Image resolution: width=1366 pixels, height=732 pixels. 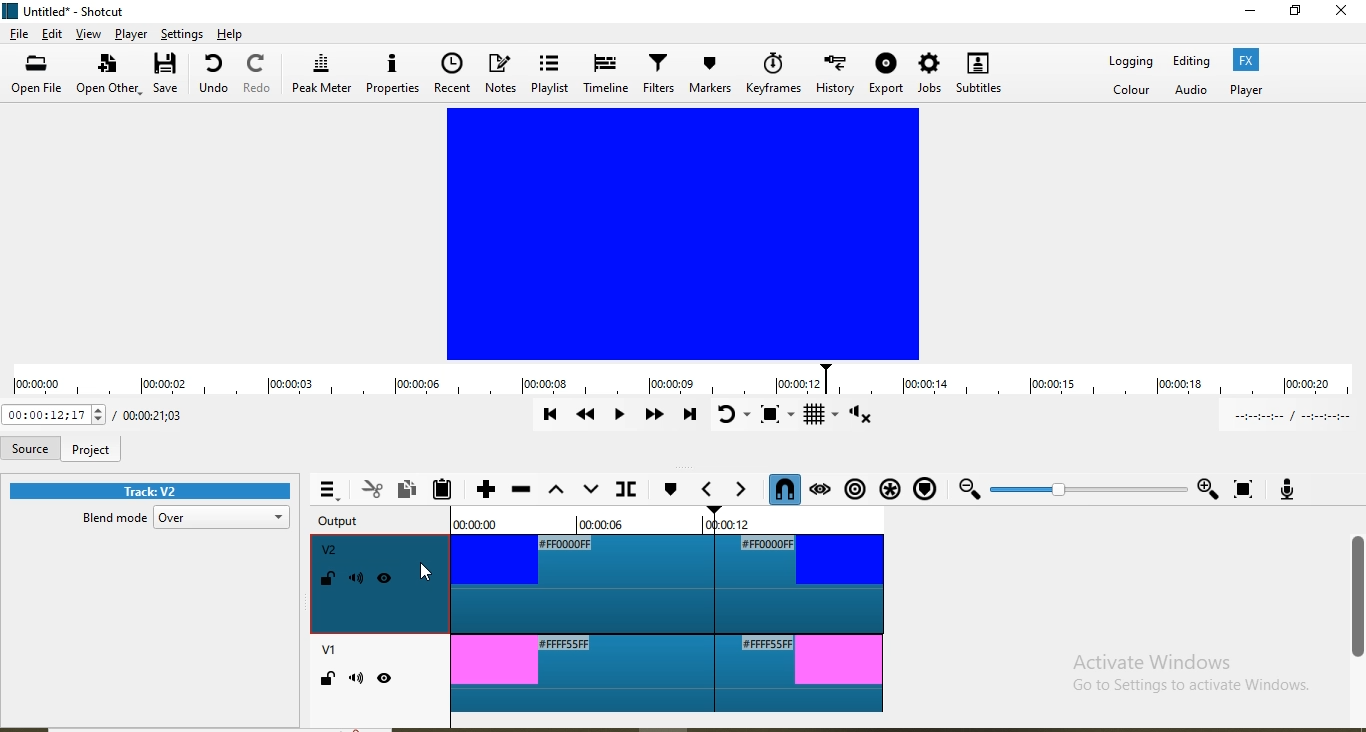 What do you see at coordinates (328, 580) in the screenshot?
I see `Lock` at bounding box center [328, 580].